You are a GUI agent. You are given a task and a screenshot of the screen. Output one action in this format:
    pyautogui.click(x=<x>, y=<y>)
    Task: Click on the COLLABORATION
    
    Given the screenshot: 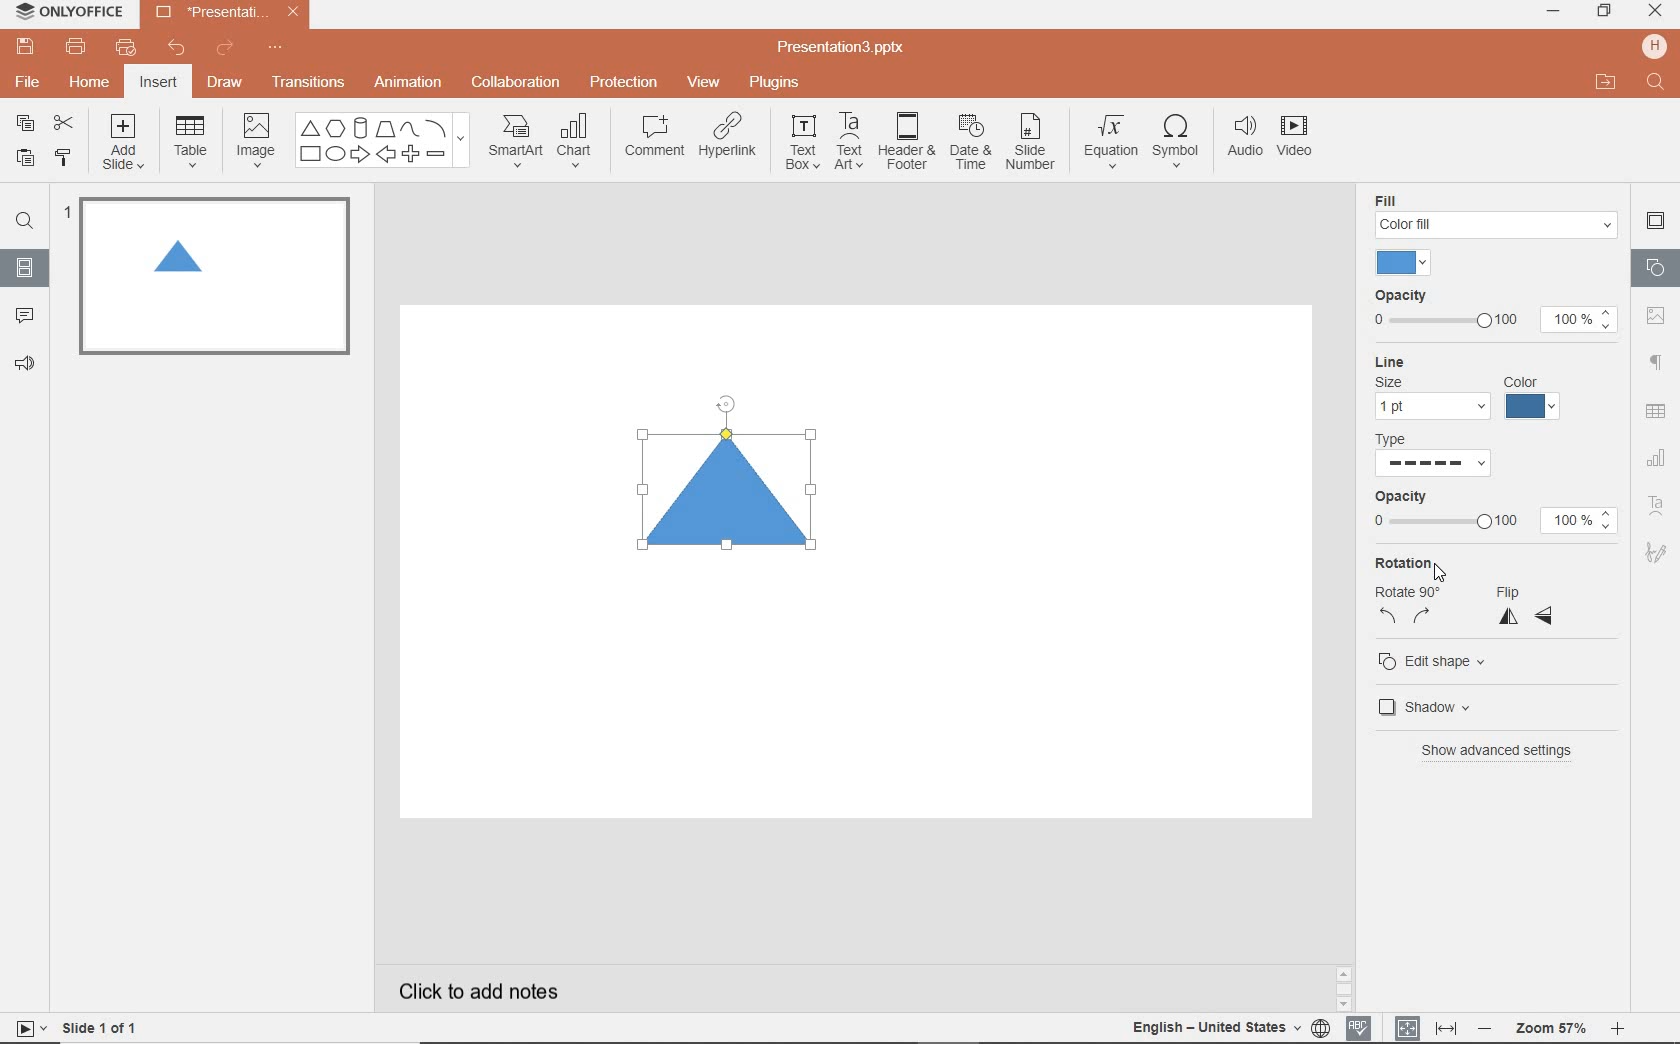 What is the action you would take?
    pyautogui.click(x=522, y=84)
    